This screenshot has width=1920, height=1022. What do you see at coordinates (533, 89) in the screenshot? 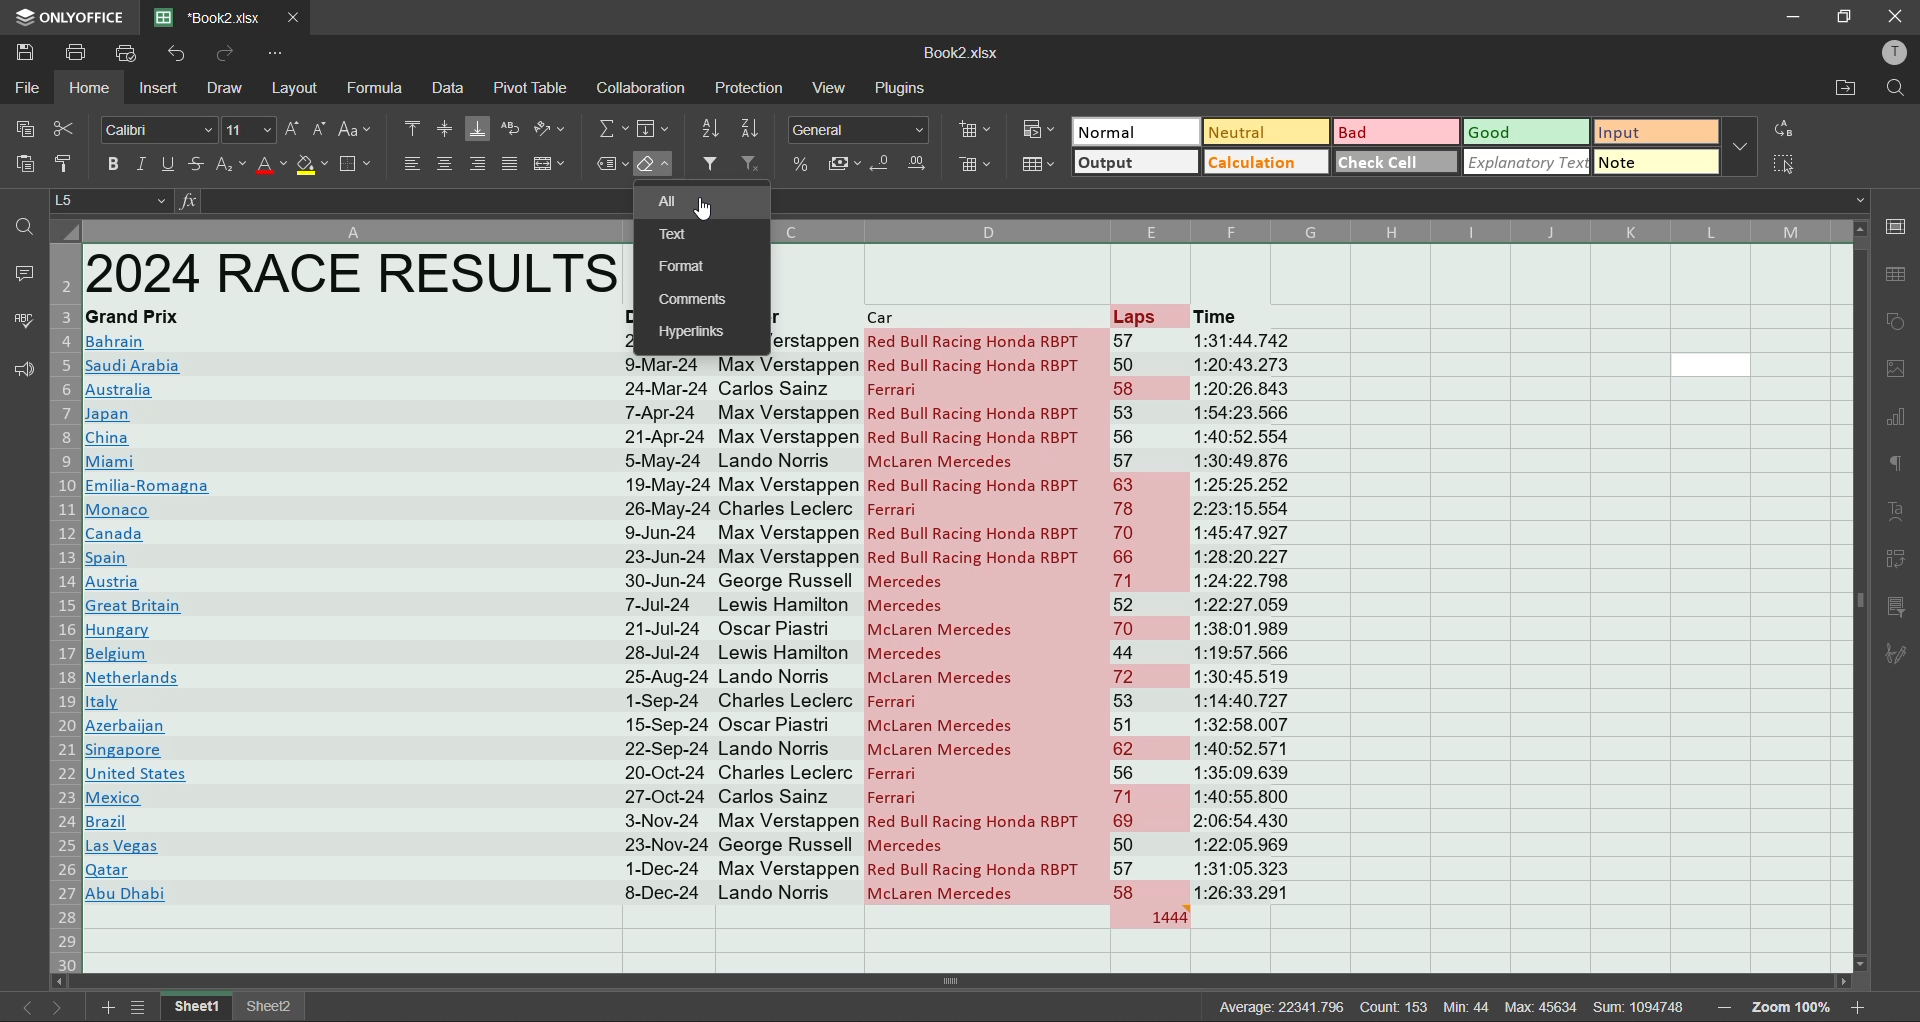
I see `pivot table` at bounding box center [533, 89].